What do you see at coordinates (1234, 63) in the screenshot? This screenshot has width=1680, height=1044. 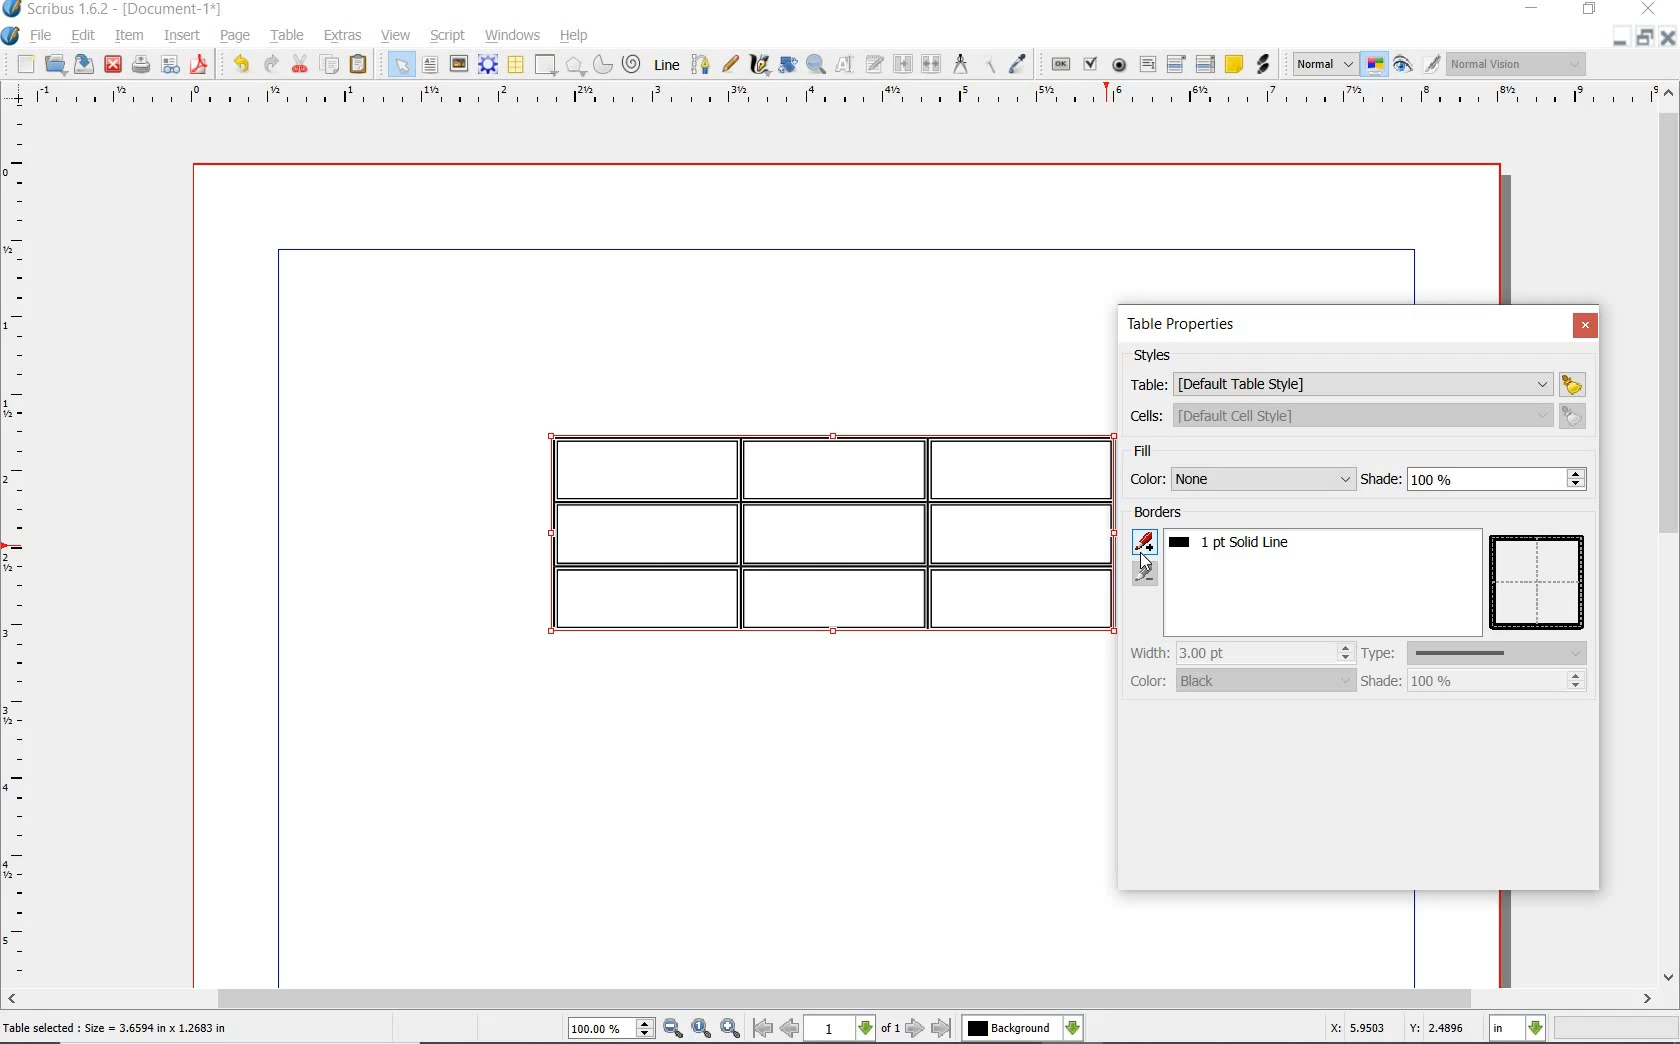 I see `text annotatin` at bounding box center [1234, 63].